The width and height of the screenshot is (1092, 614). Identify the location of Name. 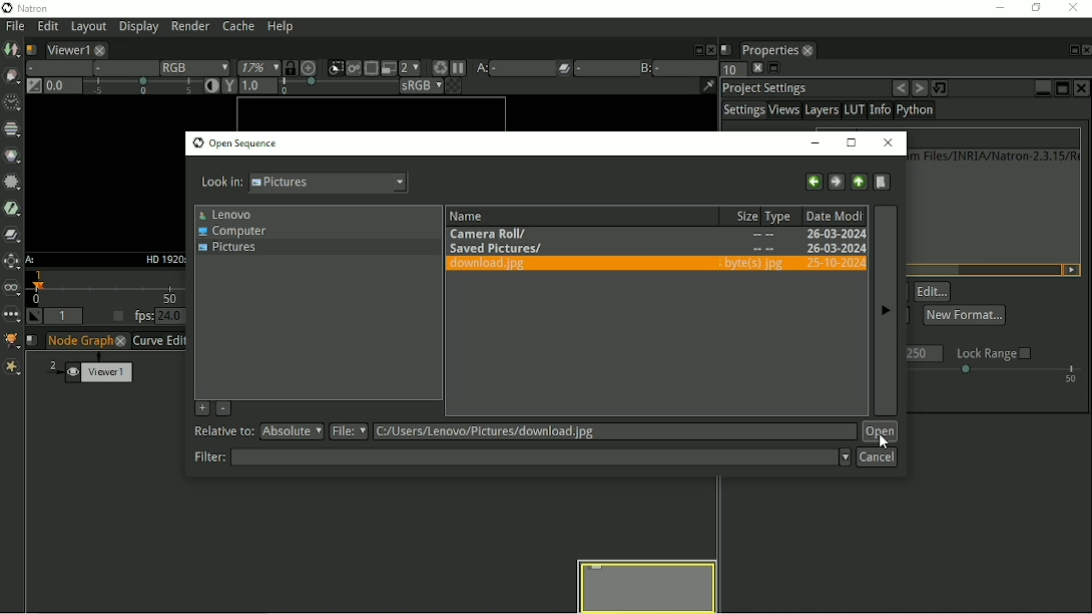
(469, 214).